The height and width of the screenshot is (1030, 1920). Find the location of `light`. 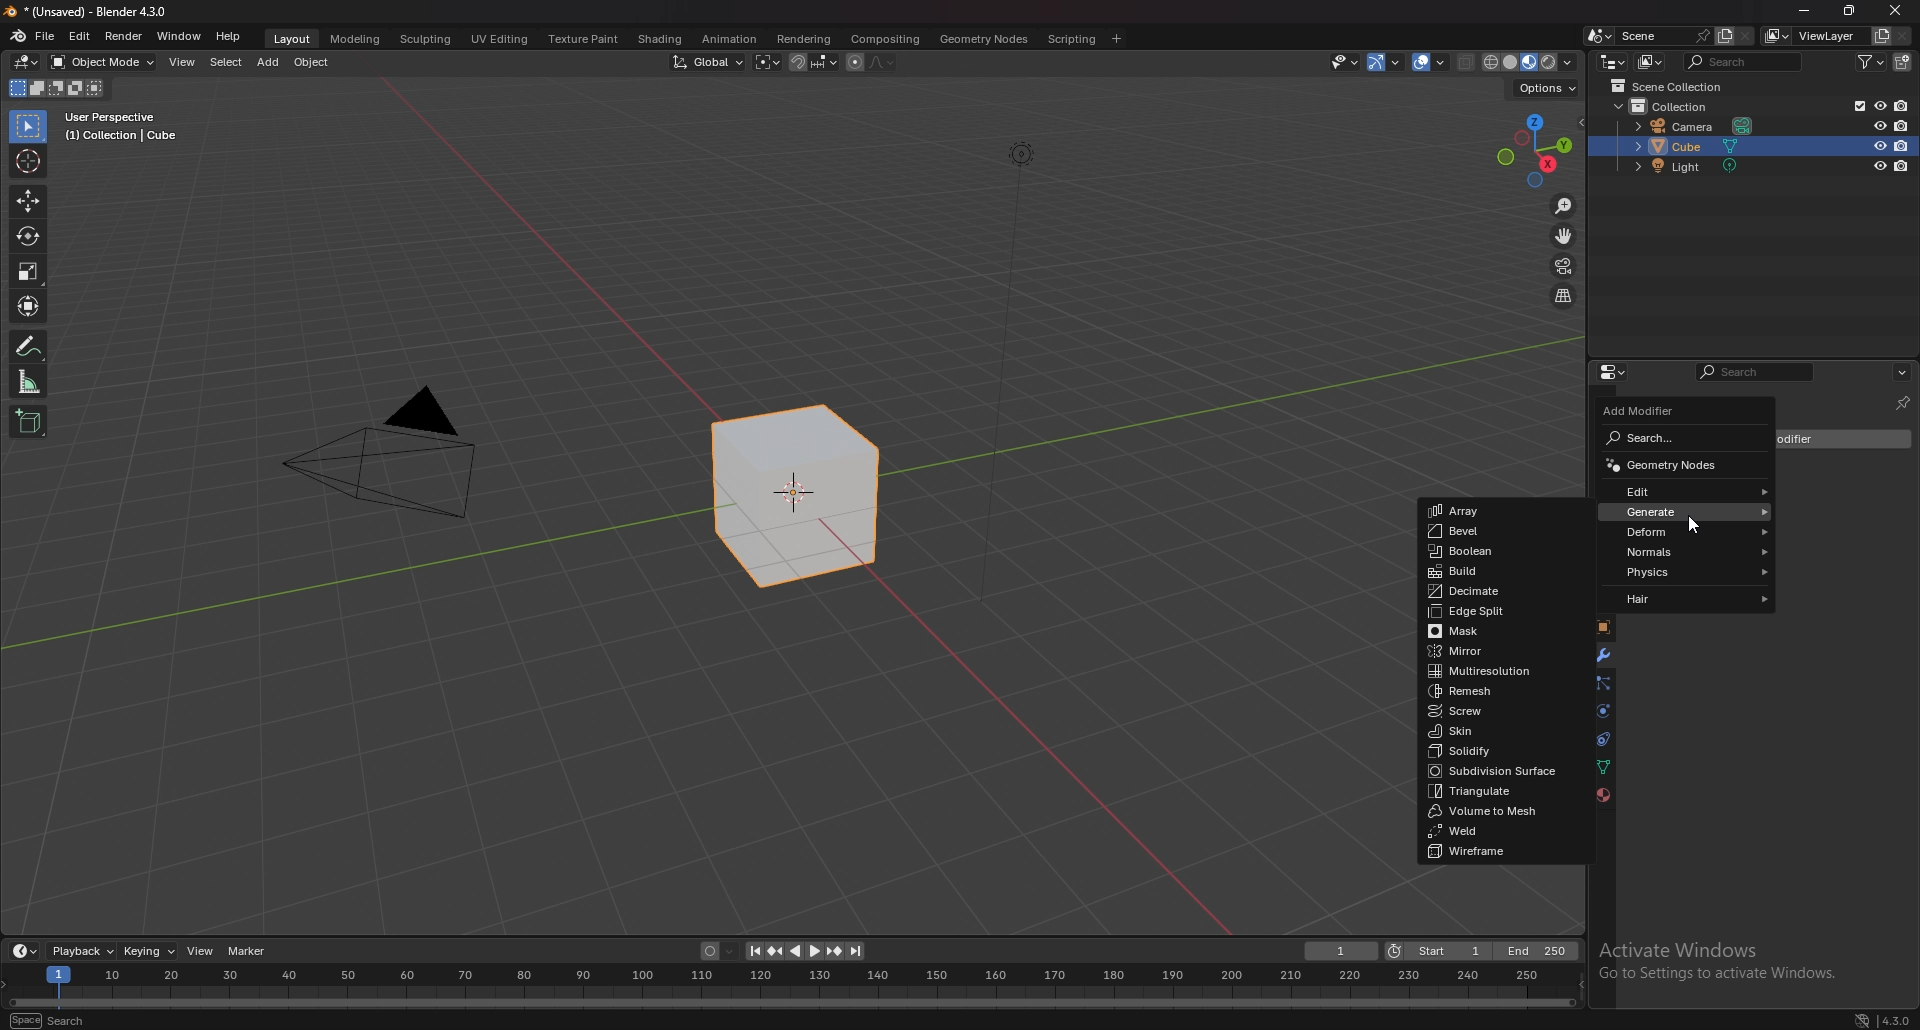

light is located at coordinates (1693, 167).